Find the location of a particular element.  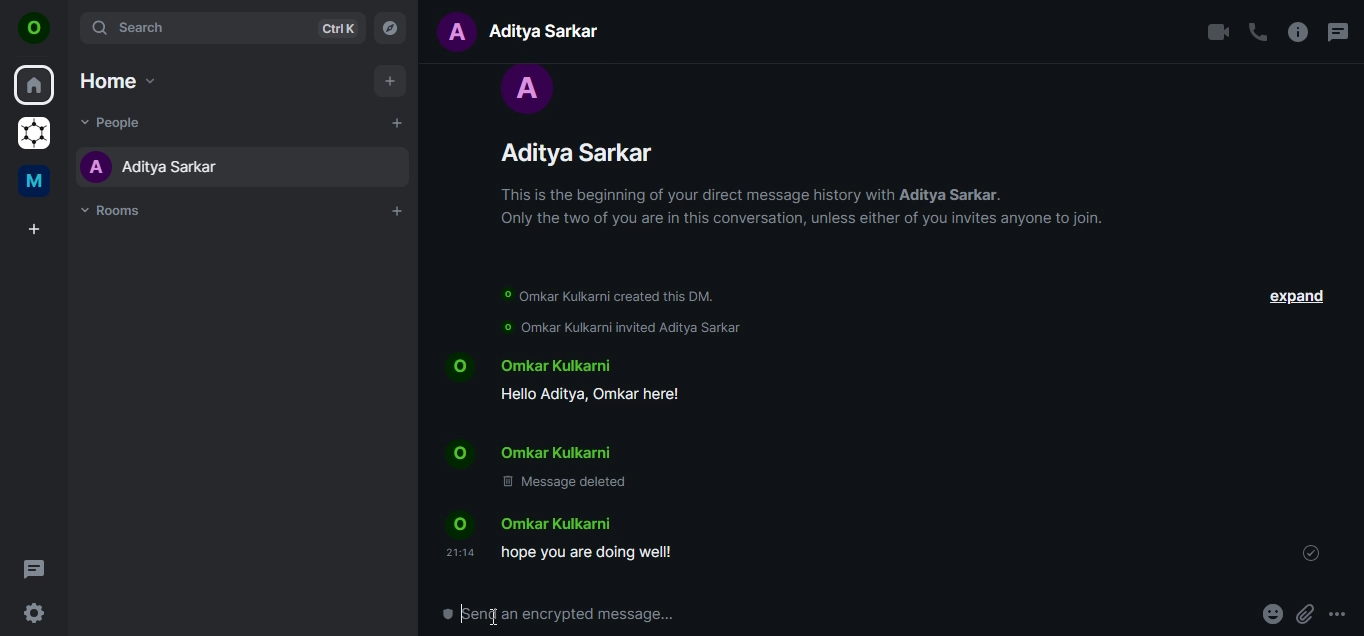

add is located at coordinates (389, 82).